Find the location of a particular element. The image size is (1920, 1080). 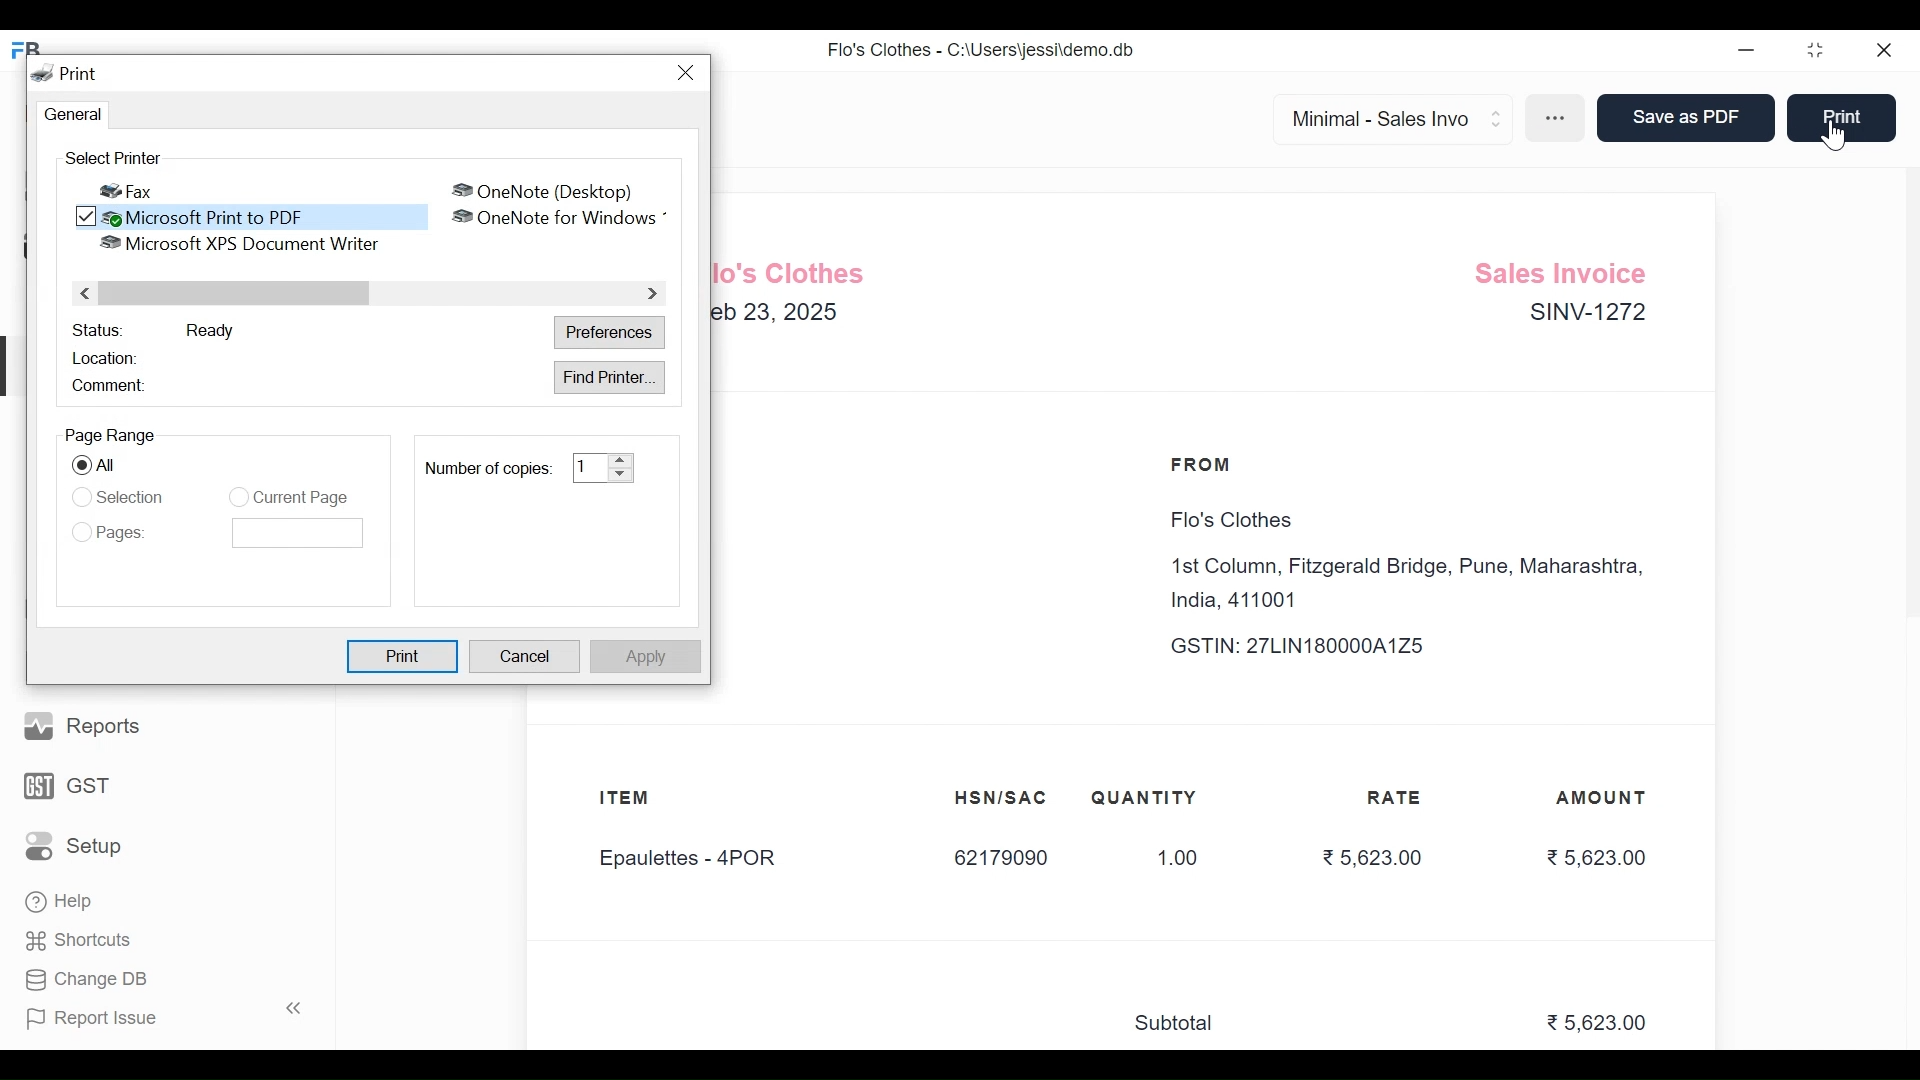

More is located at coordinates (1558, 120).